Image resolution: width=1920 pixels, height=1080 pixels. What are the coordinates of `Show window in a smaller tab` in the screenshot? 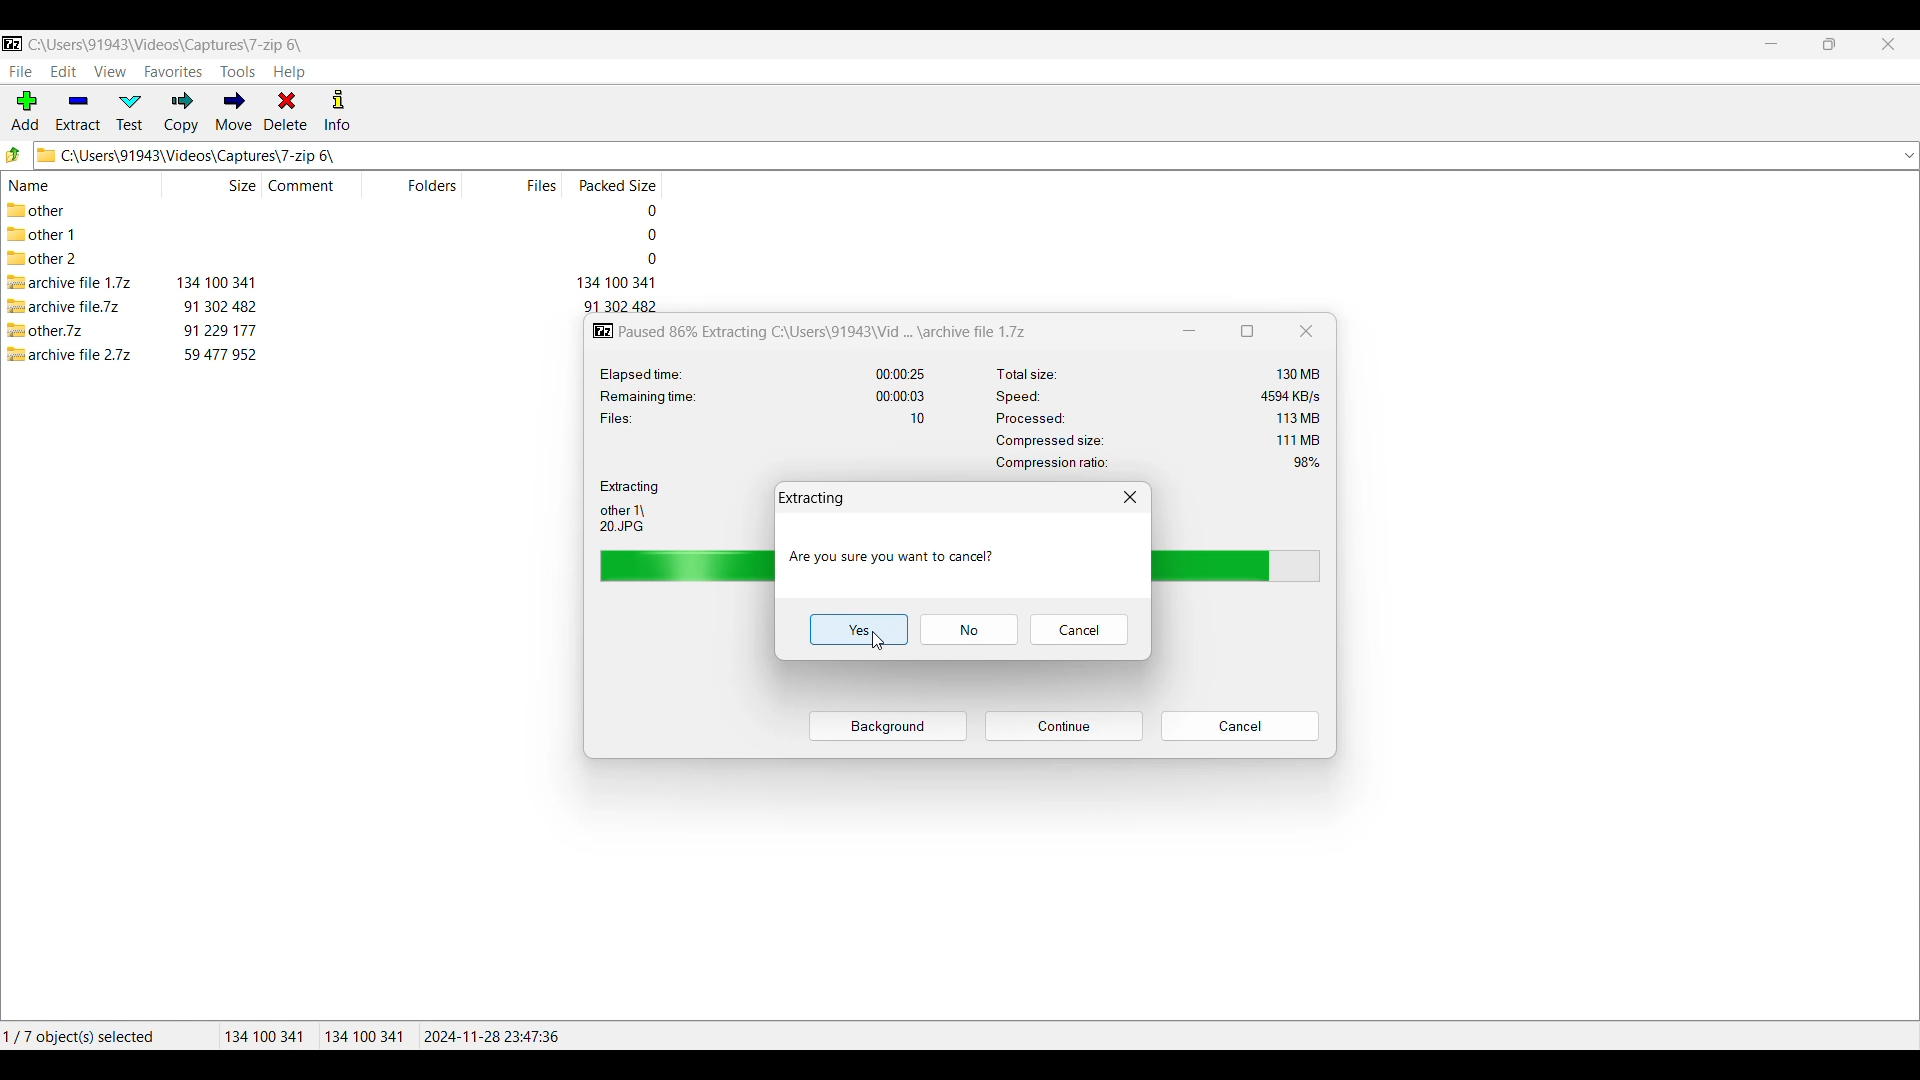 It's located at (1248, 331).